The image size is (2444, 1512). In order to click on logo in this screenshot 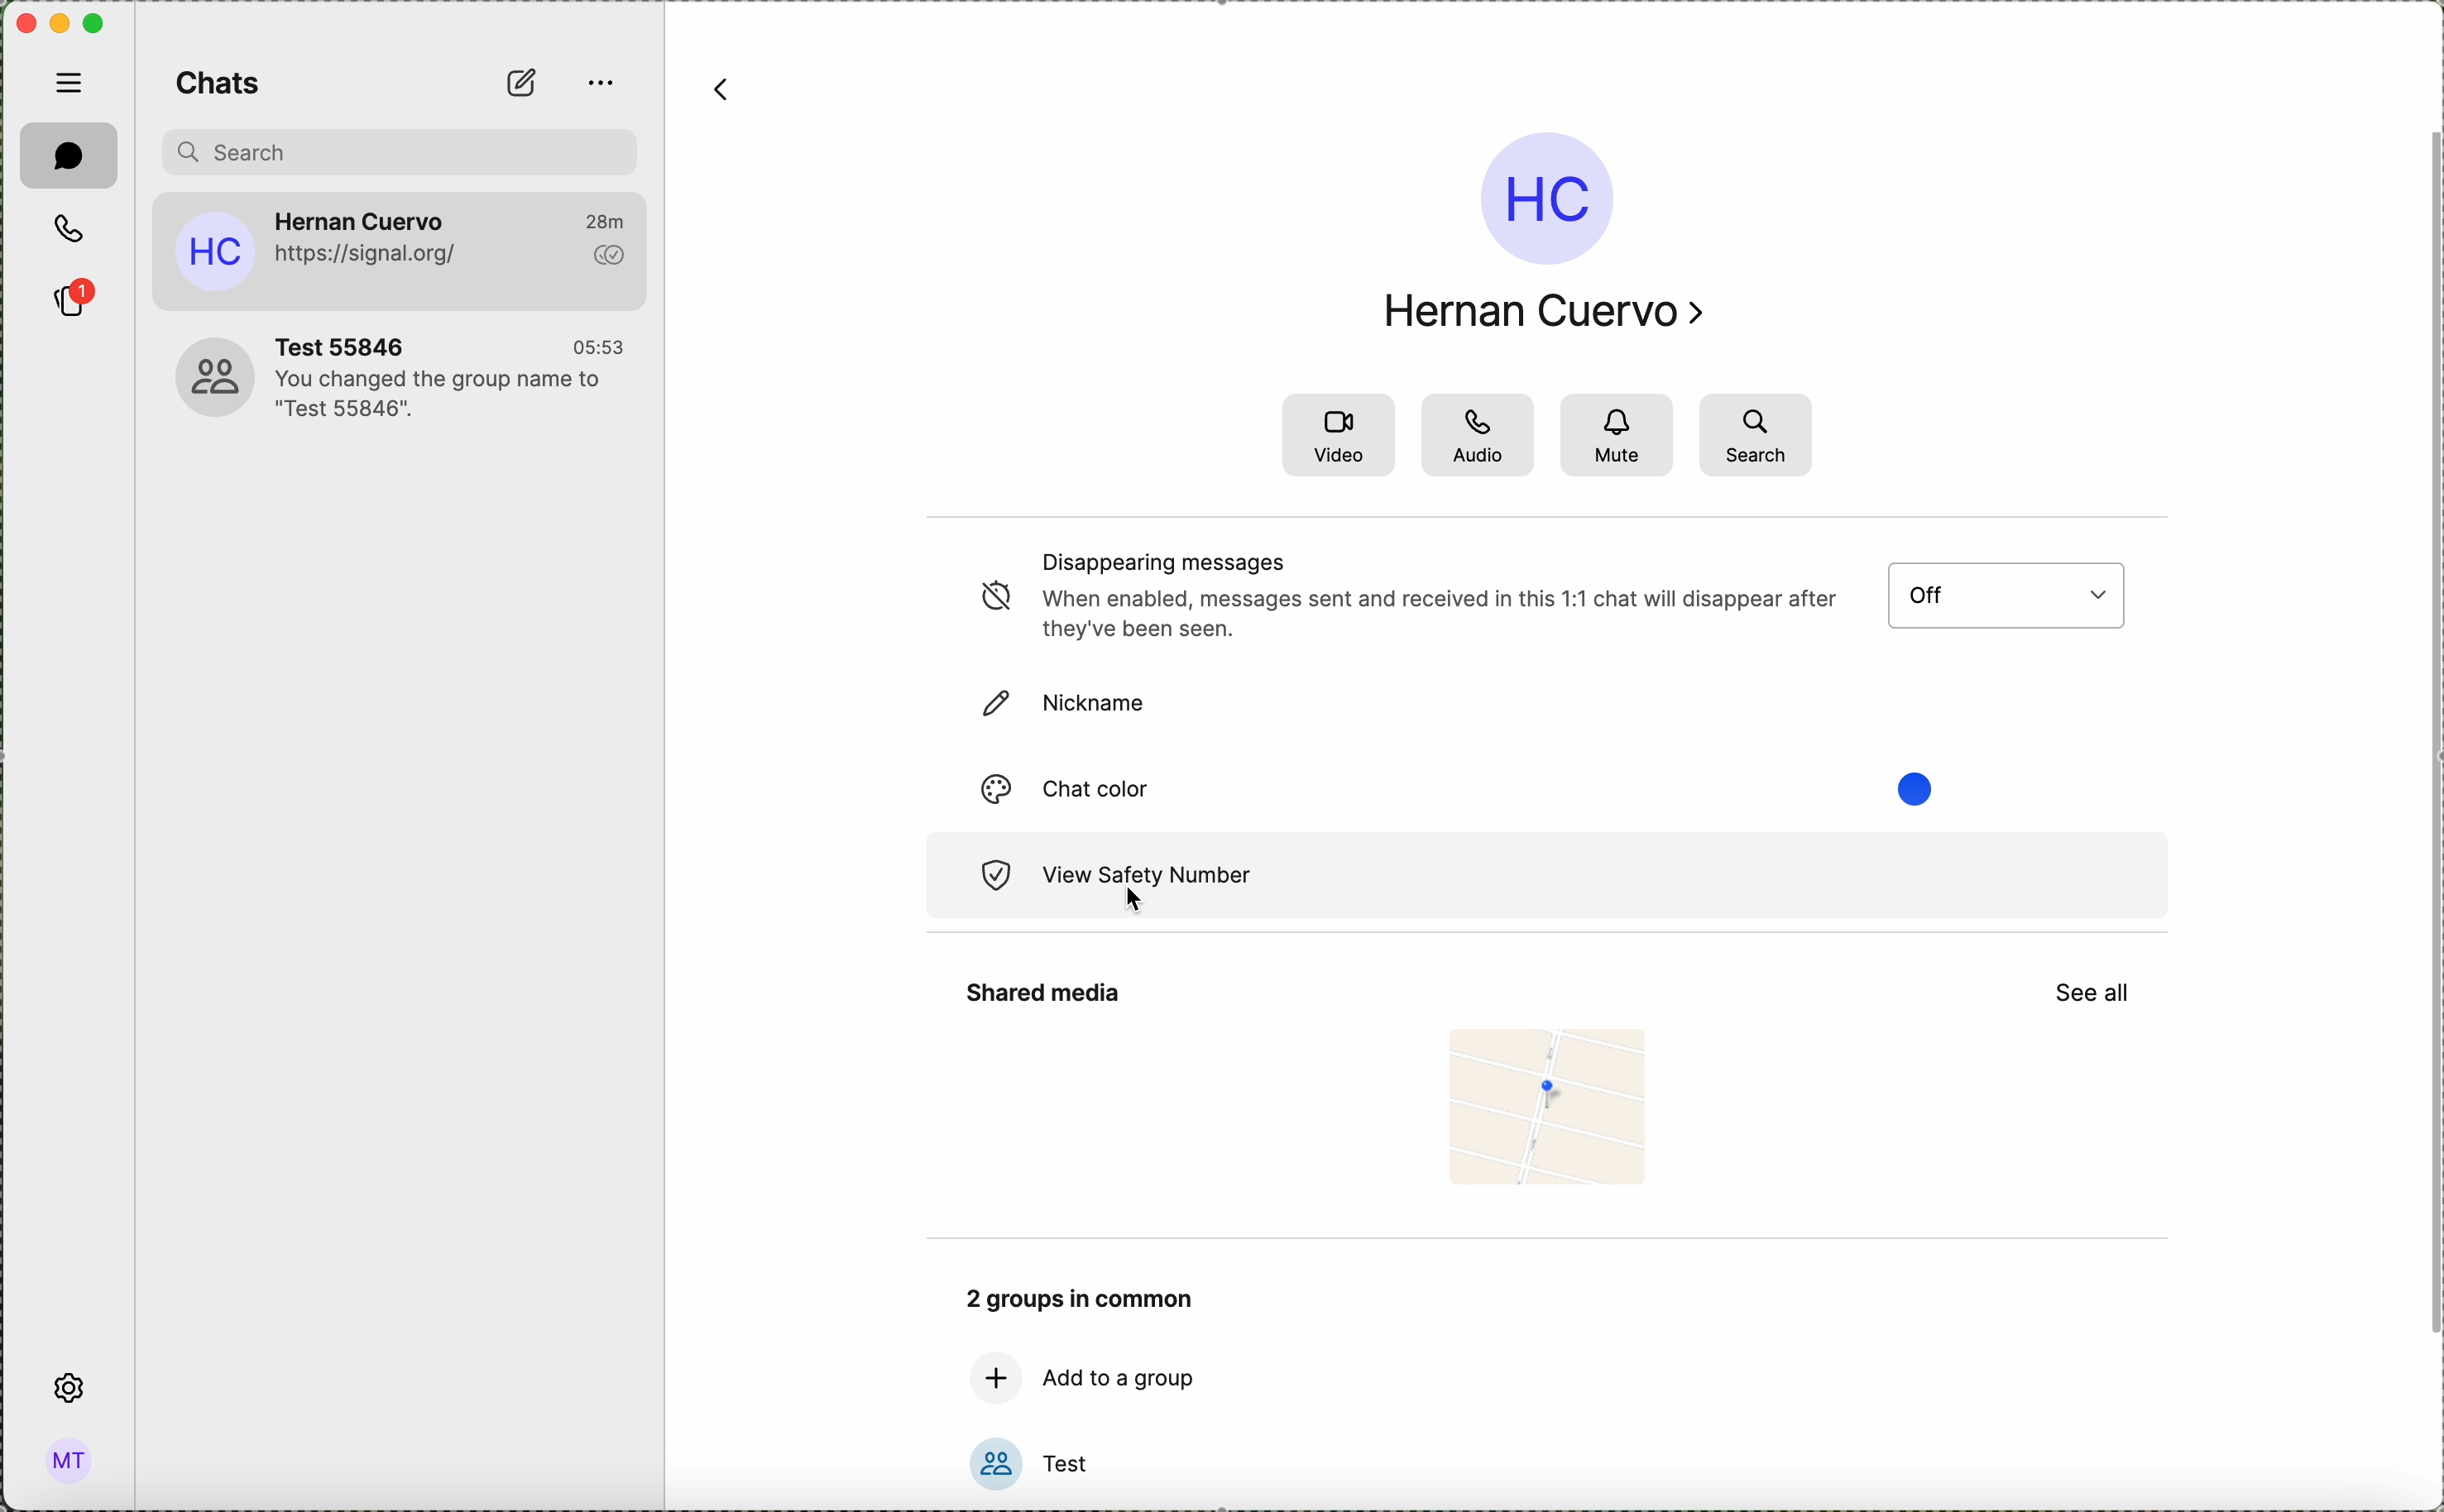, I will do `click(989, 599)`.